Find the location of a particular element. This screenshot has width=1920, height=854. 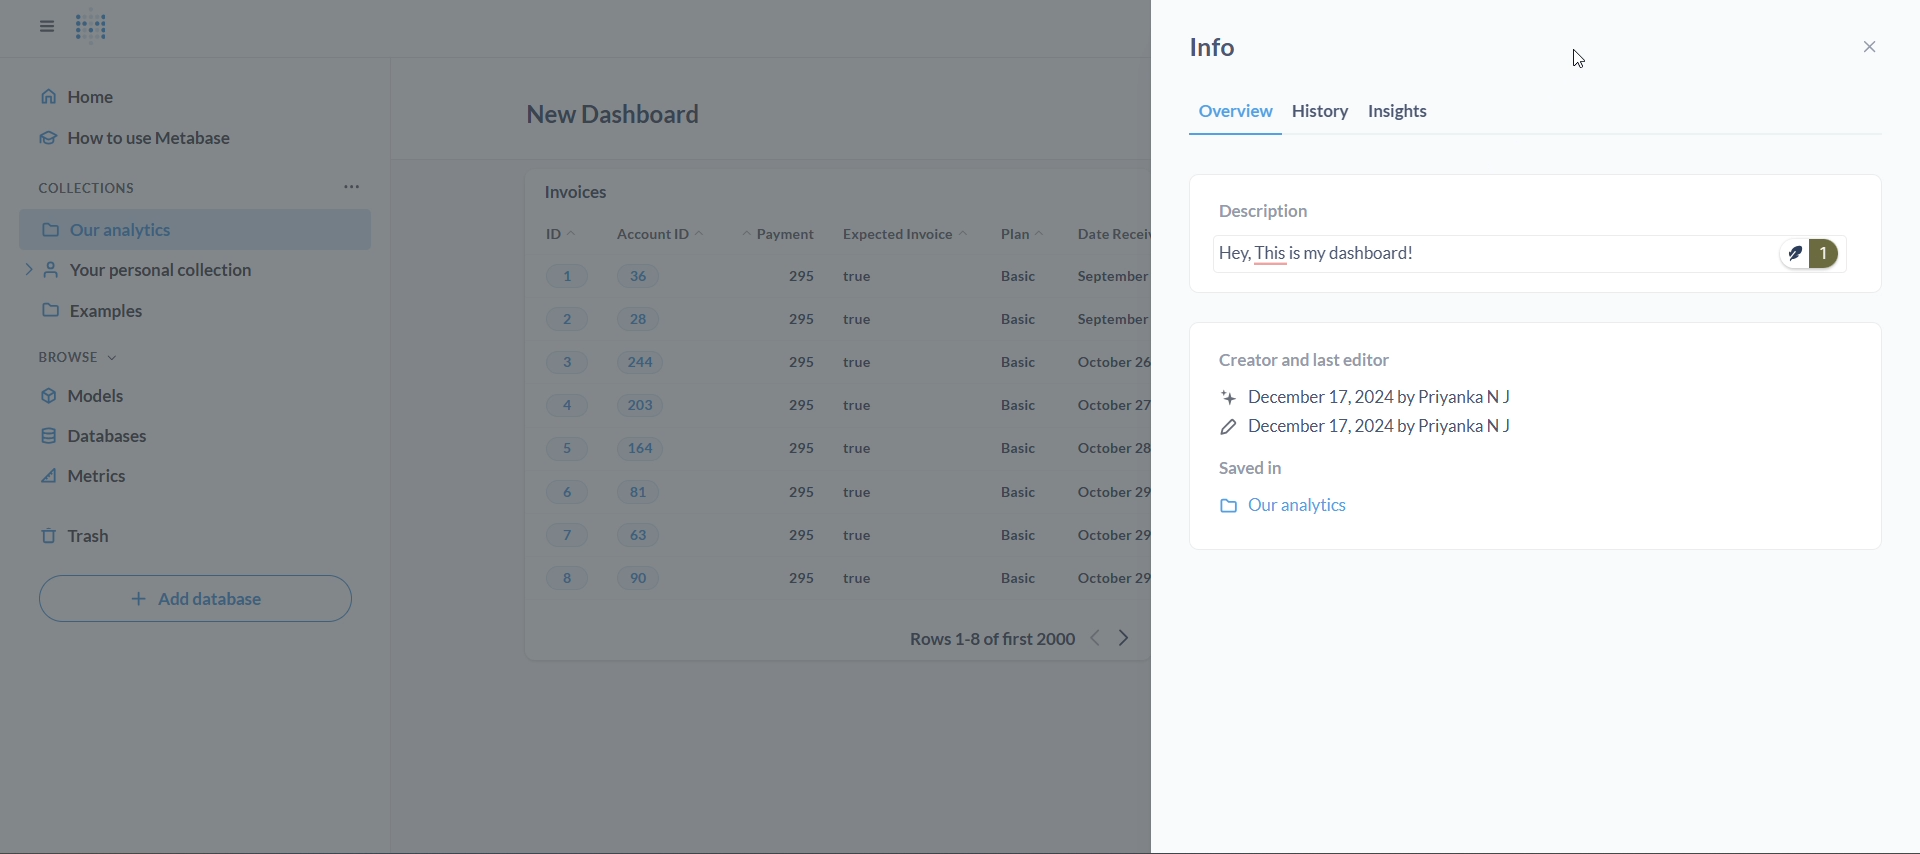

2 is located at coordinates (569, 319).